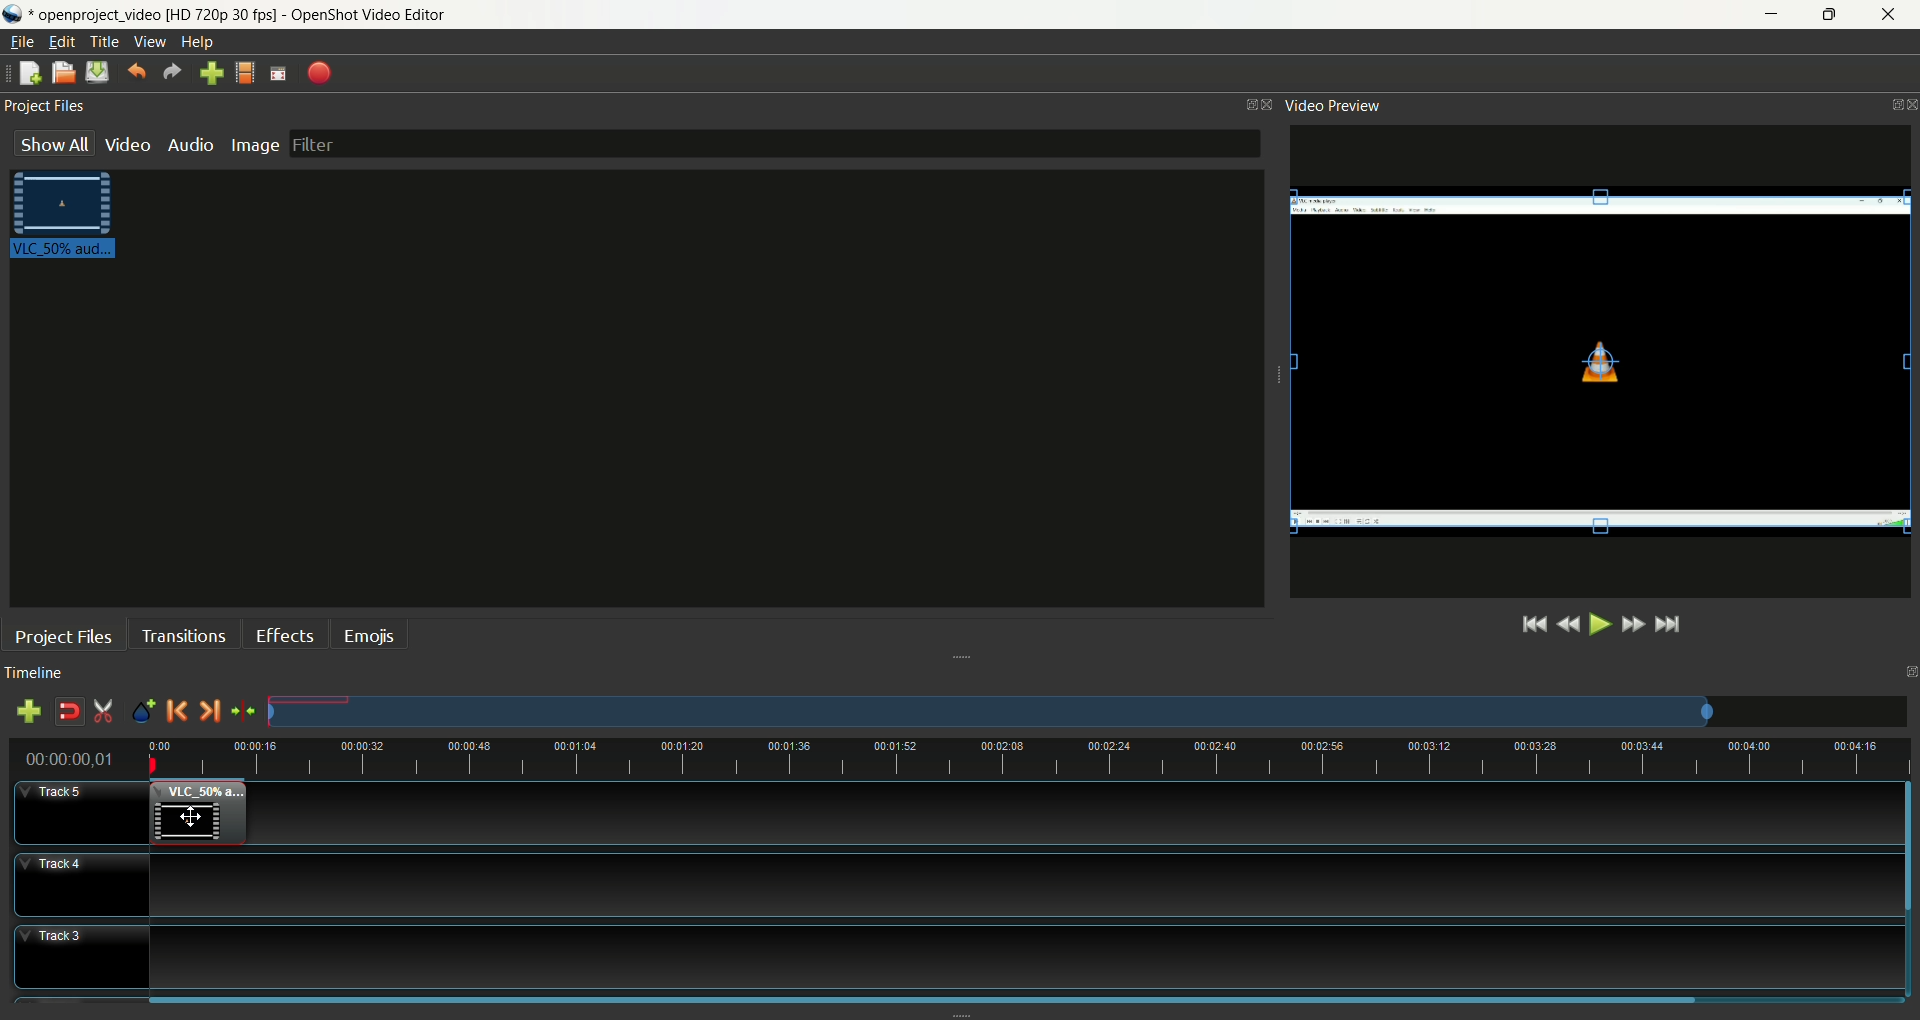 The height and width of the screenshot is (1020, 1920). I want to click on fullscreen, so click(275, 74).